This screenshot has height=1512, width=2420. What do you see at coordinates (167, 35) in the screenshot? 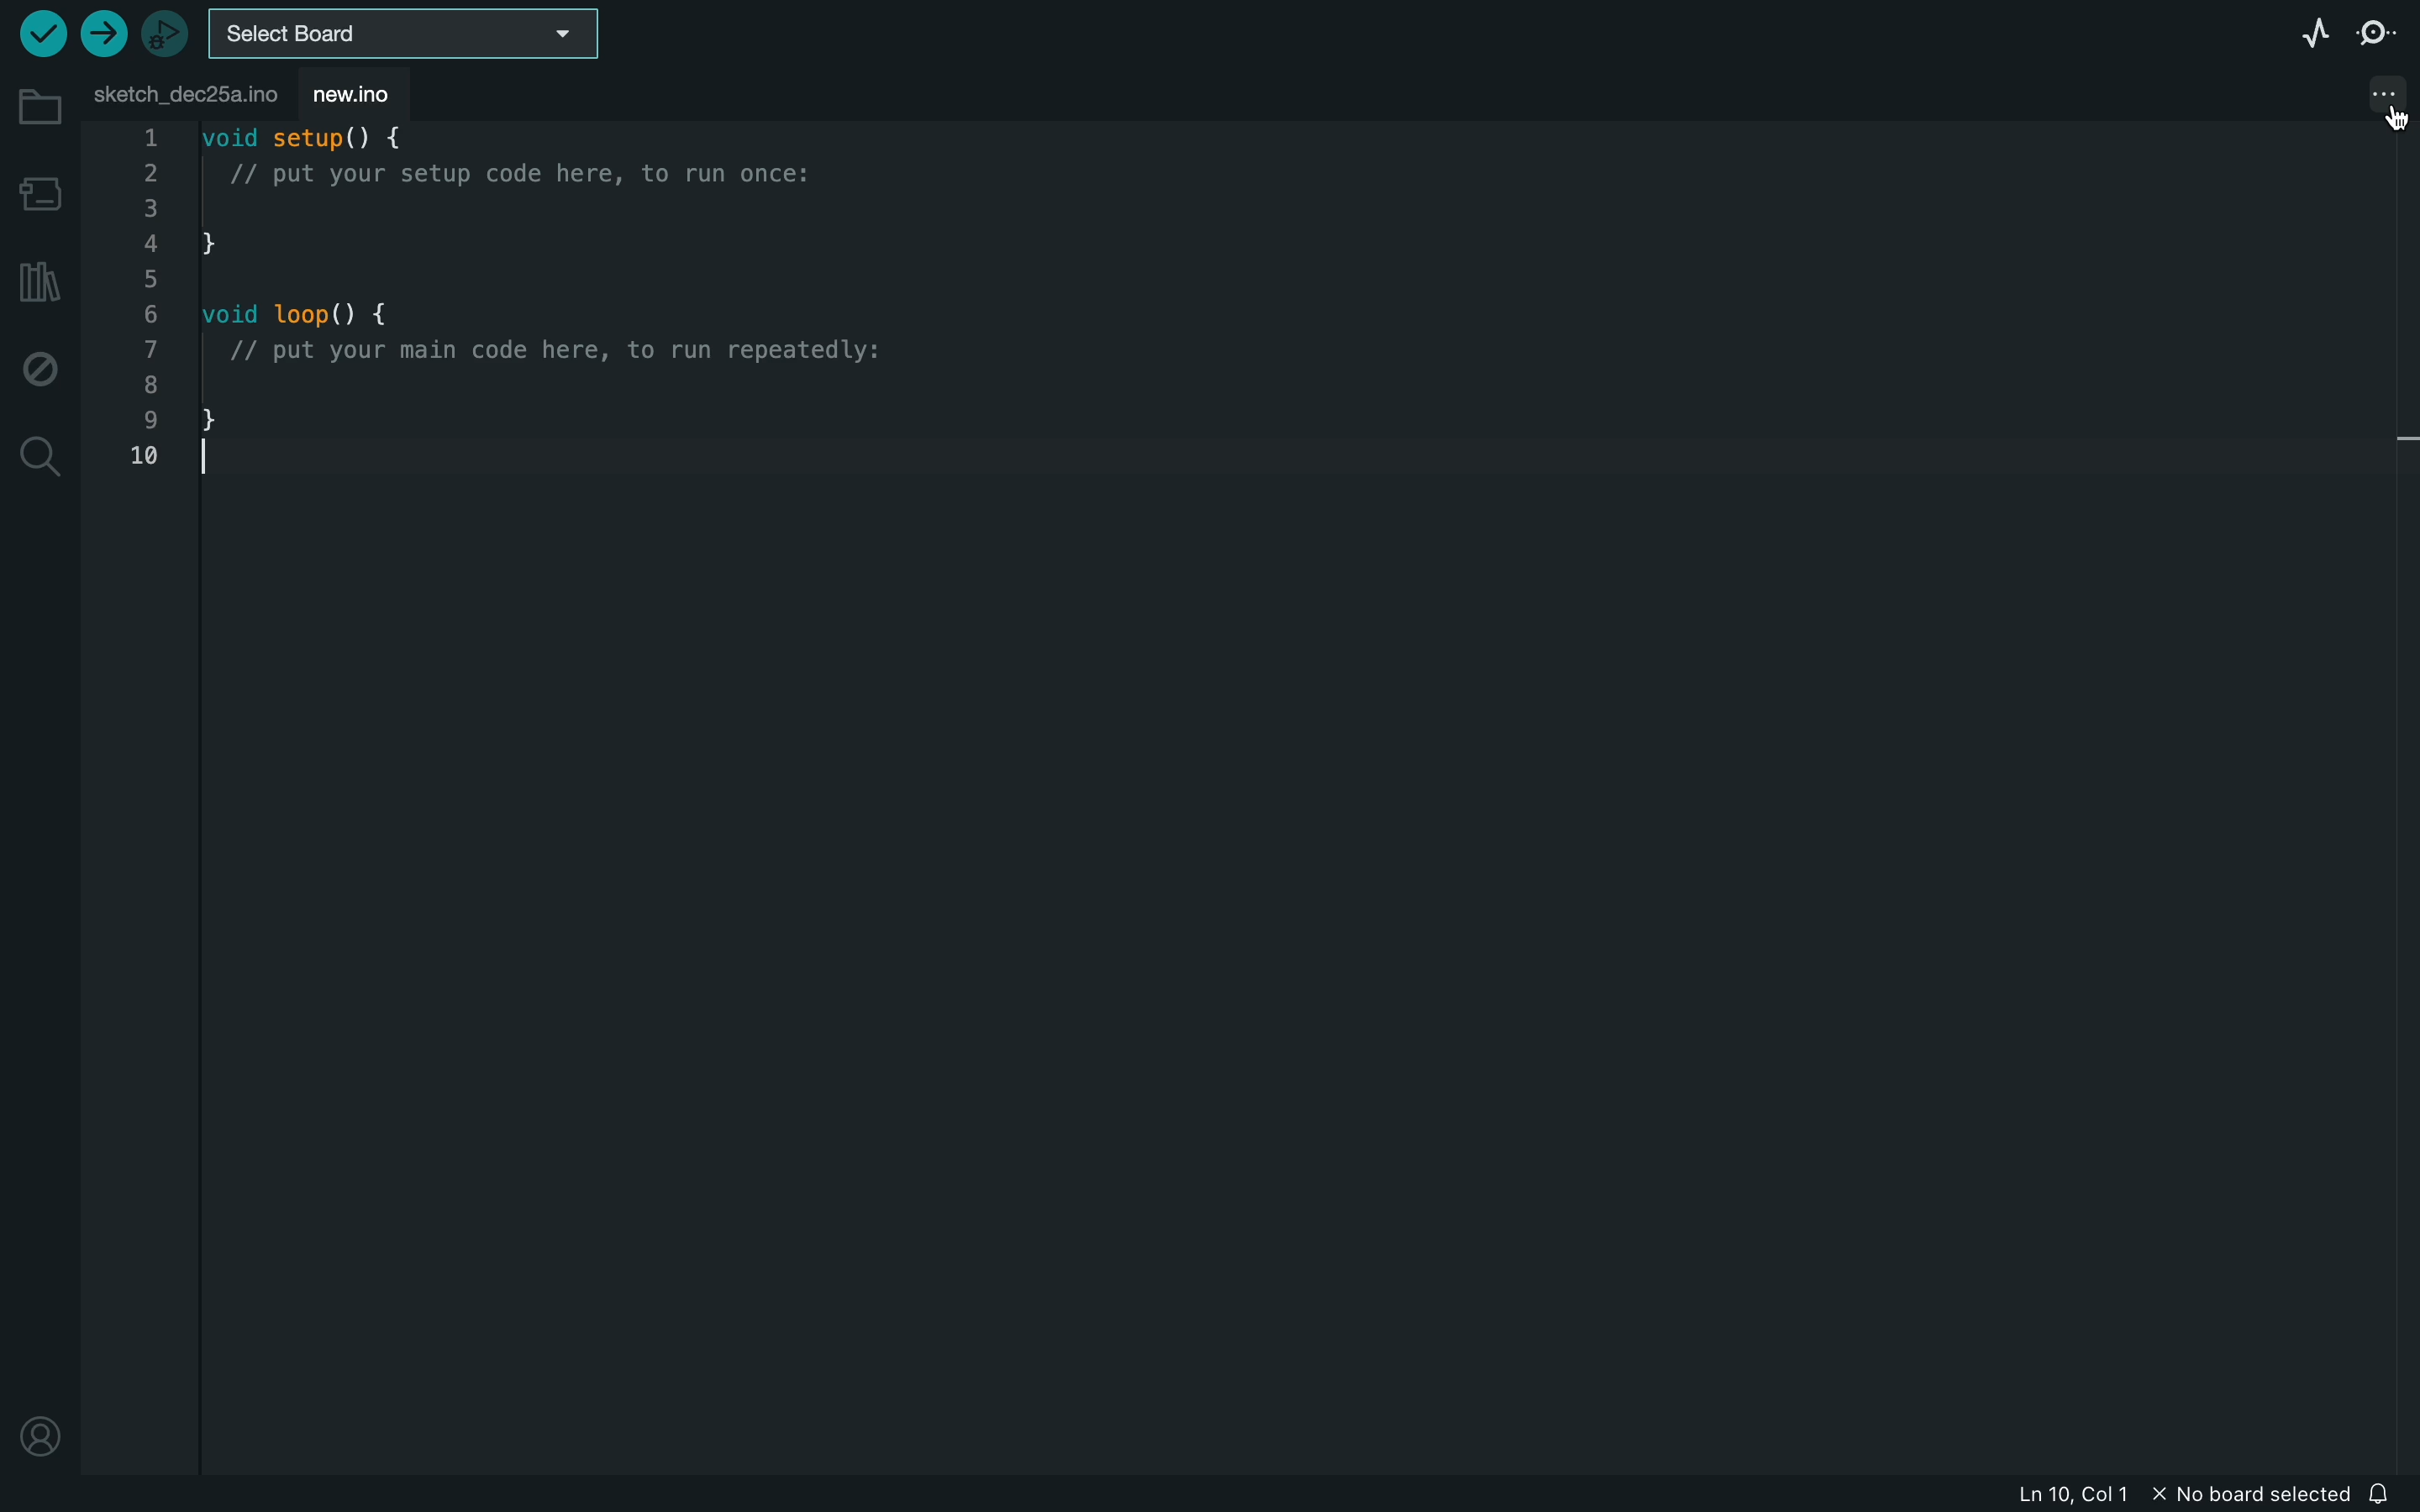
I see `debugger` at bounding box center [167, 35].